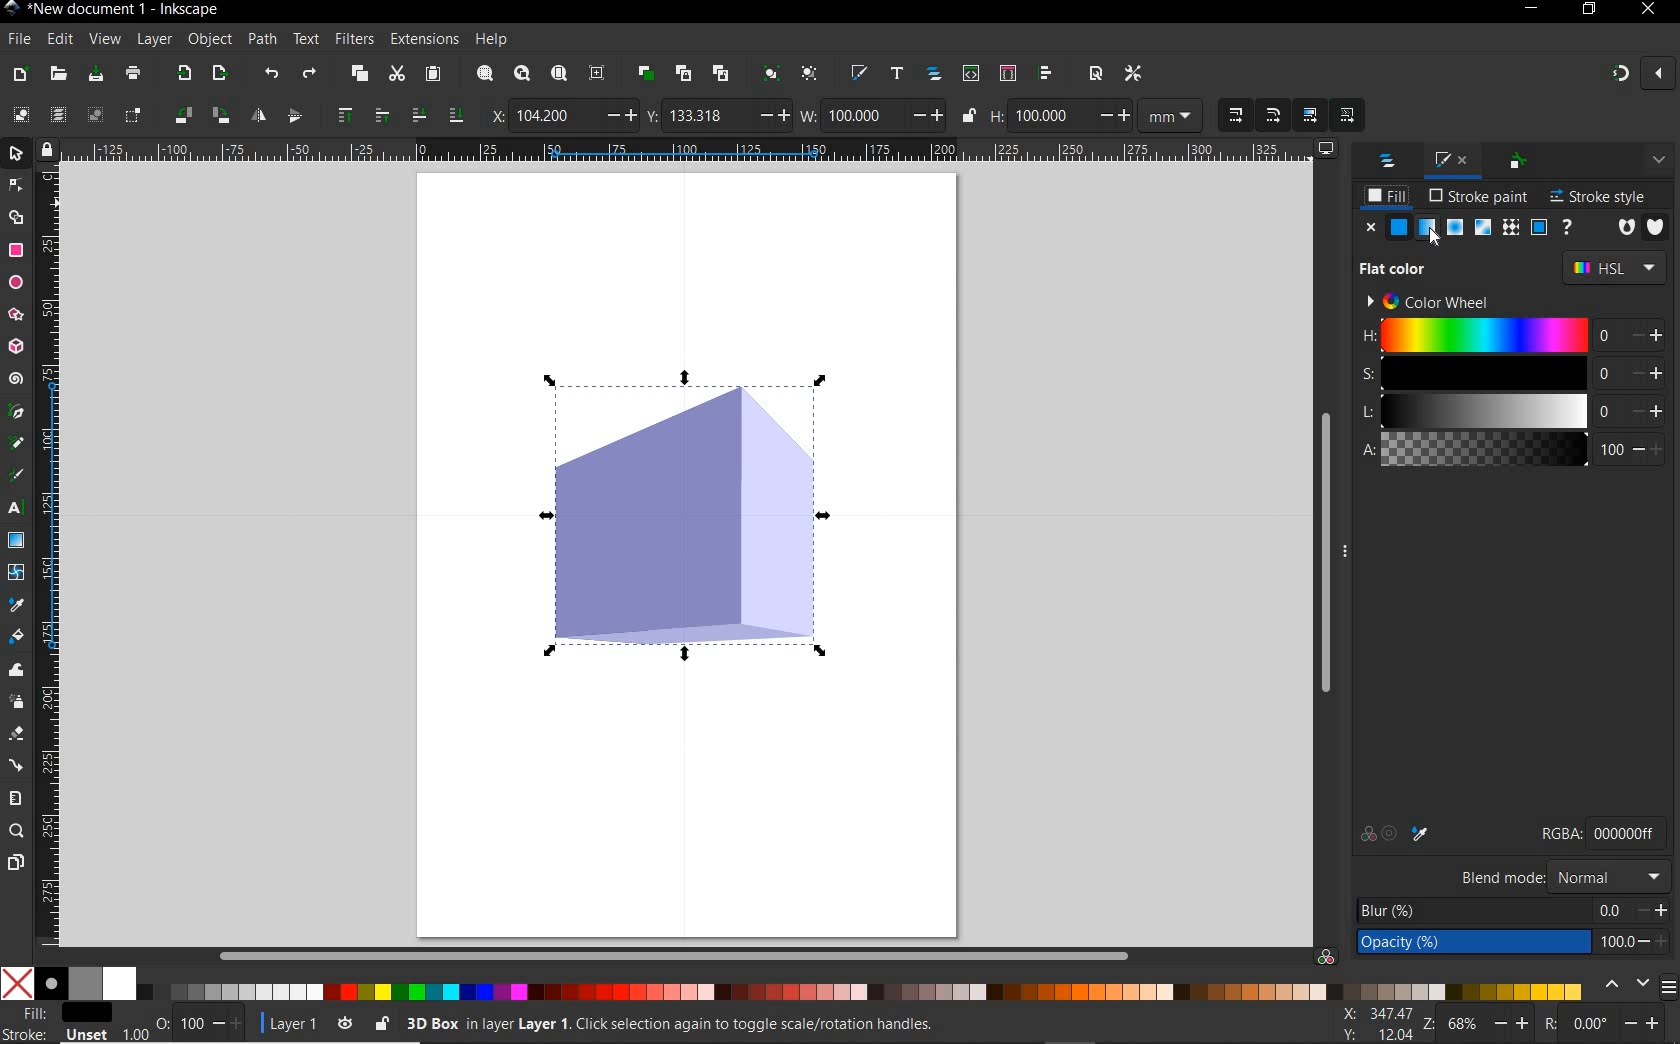 Image resolution: width=1680 pixels, height=1044 pixels. What do you see at coordinates (432, 74) in the screenshot?
I see `PASTE` at bounding box center [432, 74].